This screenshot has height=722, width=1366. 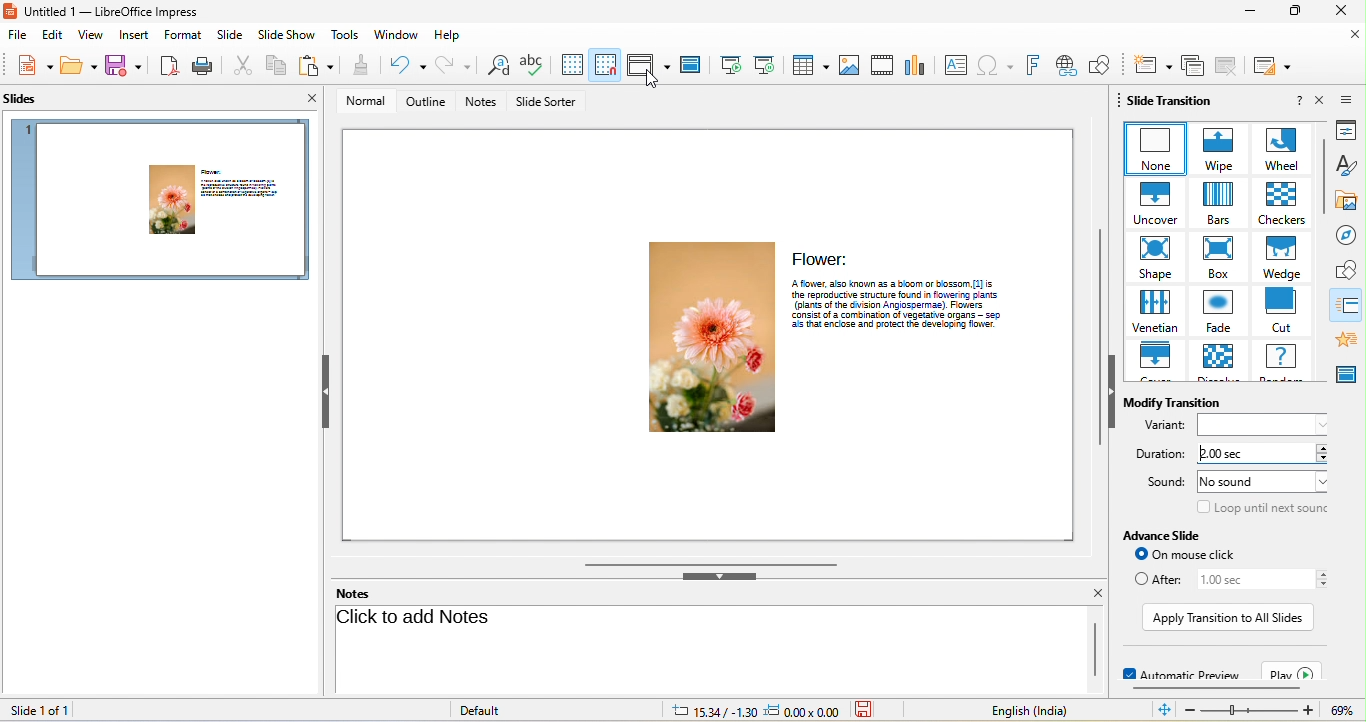 I want to click on box, so click(x=1218, y=259).